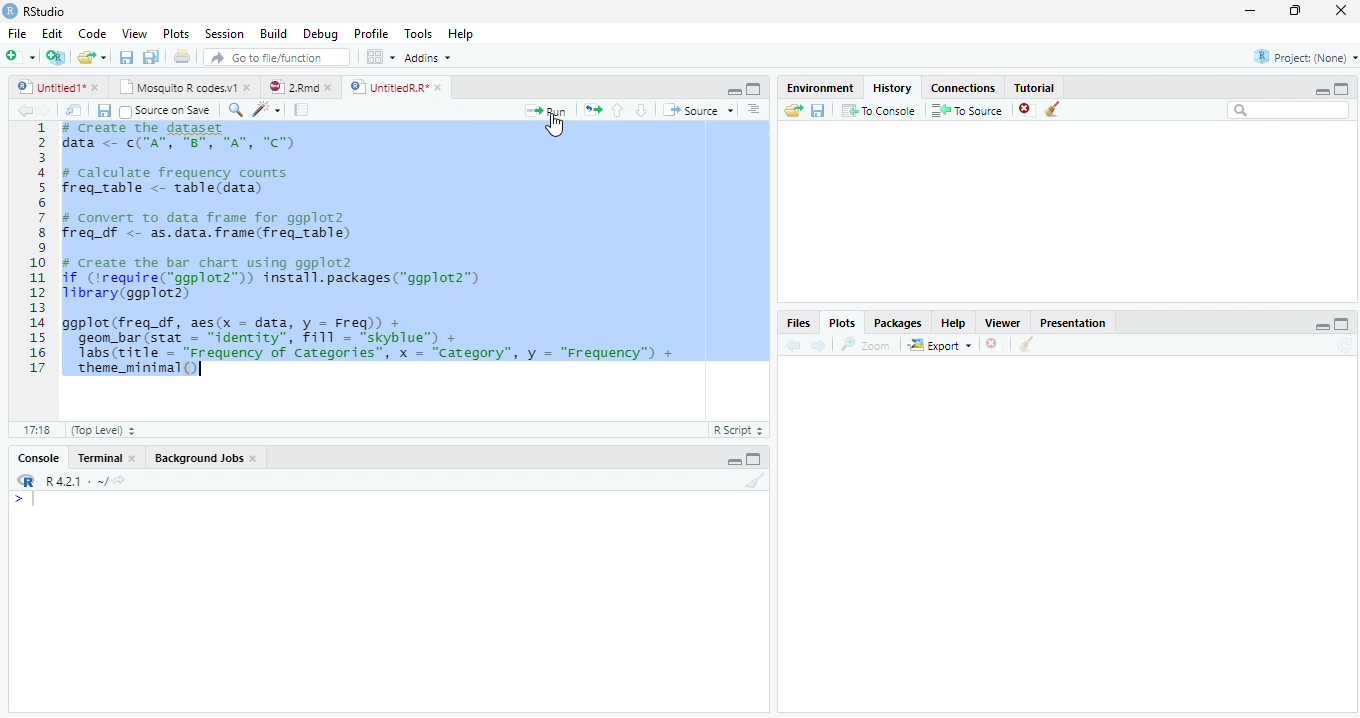 This screenshot has height=718, width=1360. Describe the element at coordinates (842, 322) in the screenshot. I see `Plots` at that location.